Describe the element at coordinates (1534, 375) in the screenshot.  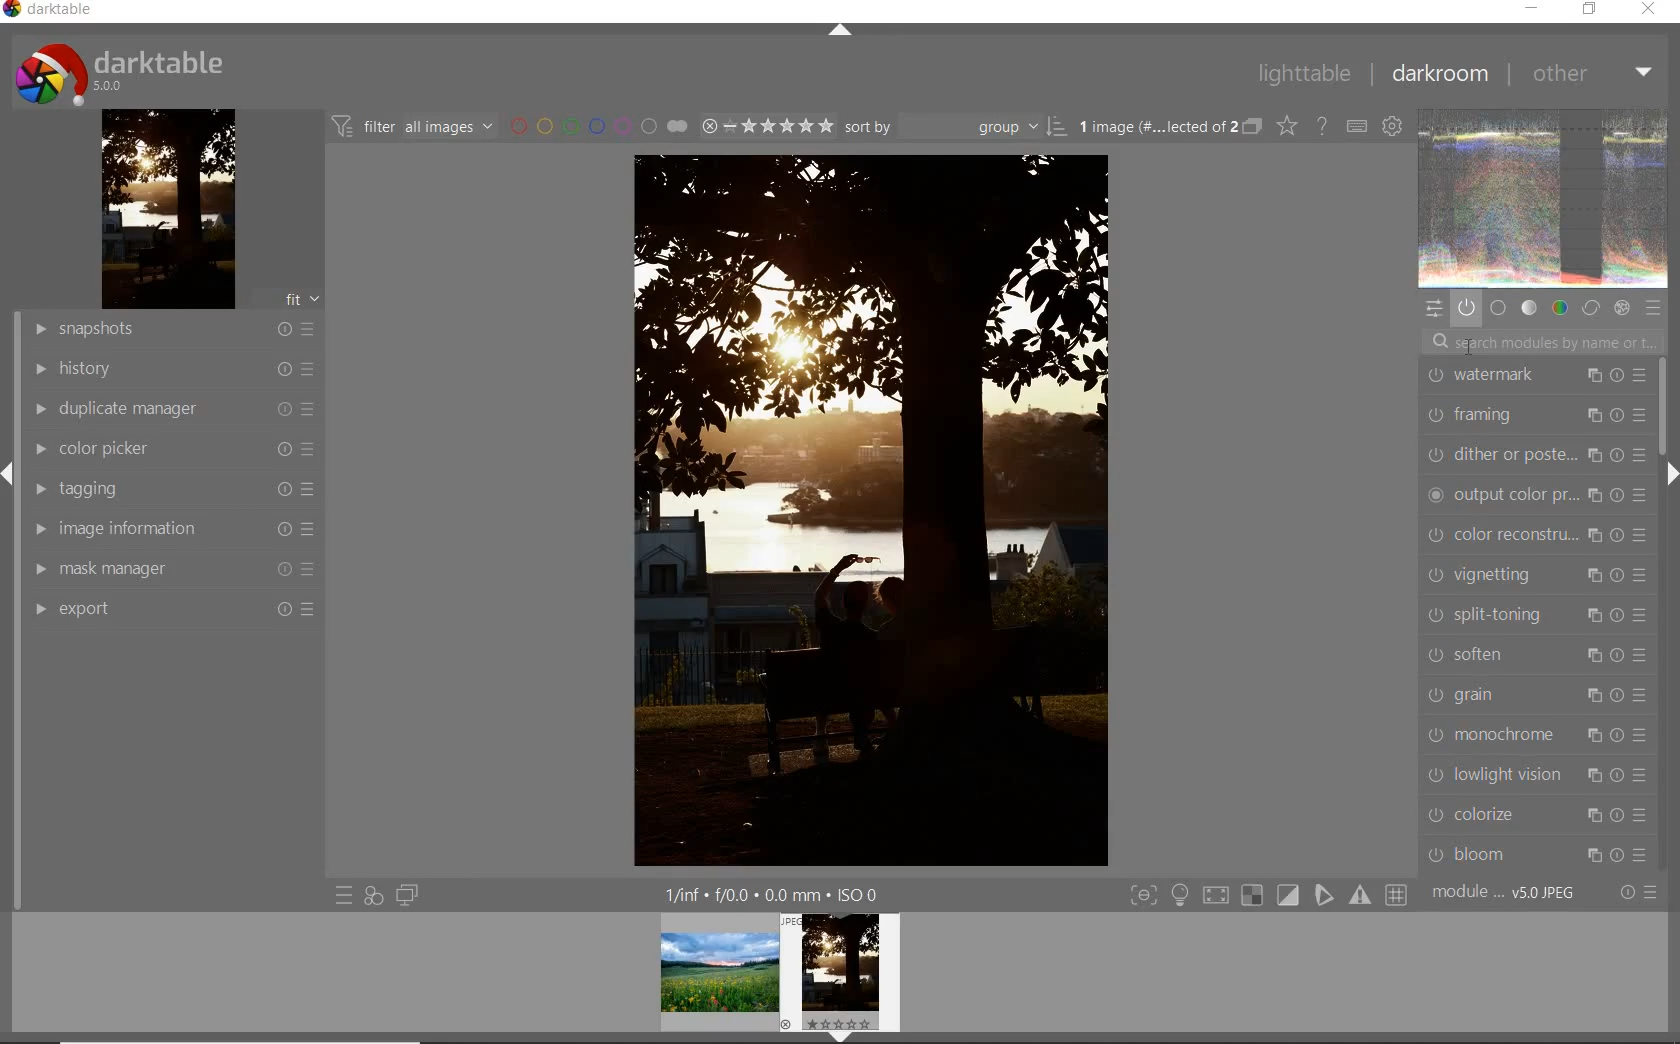
I see `watermark` at that location.